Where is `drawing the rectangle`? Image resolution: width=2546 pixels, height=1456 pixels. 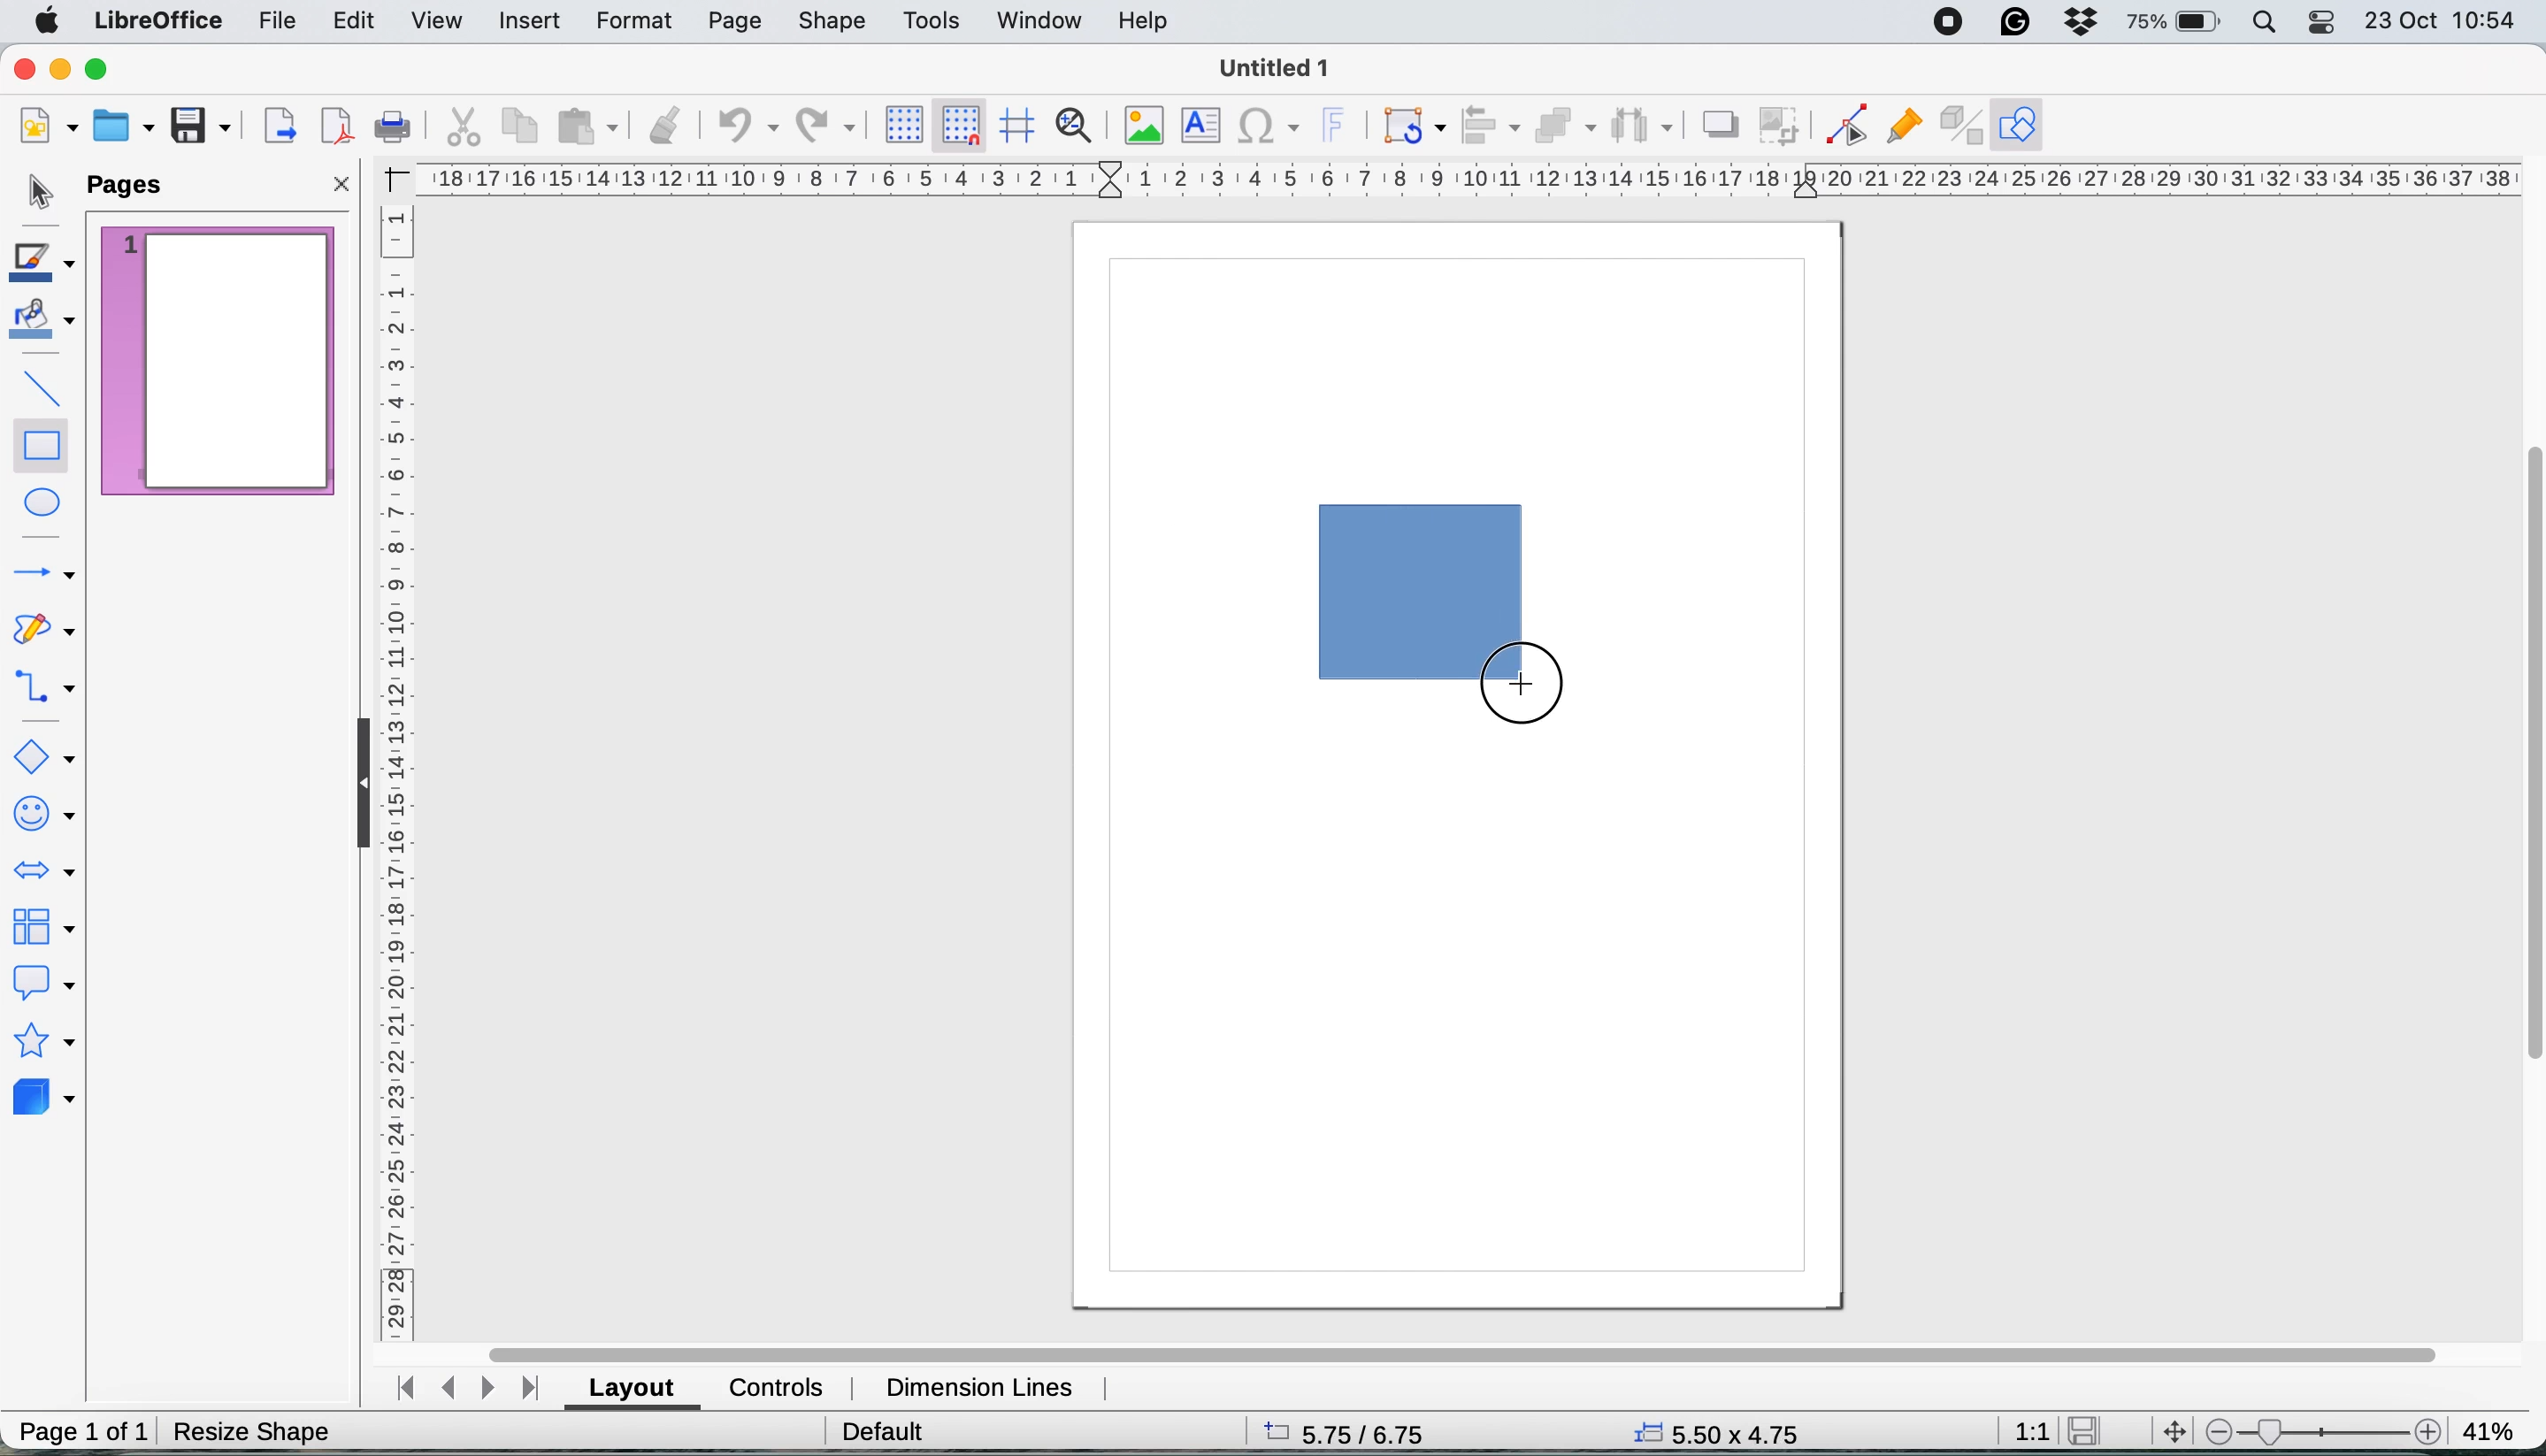
drawing the rectangle is located at coordinates (1428, 594).